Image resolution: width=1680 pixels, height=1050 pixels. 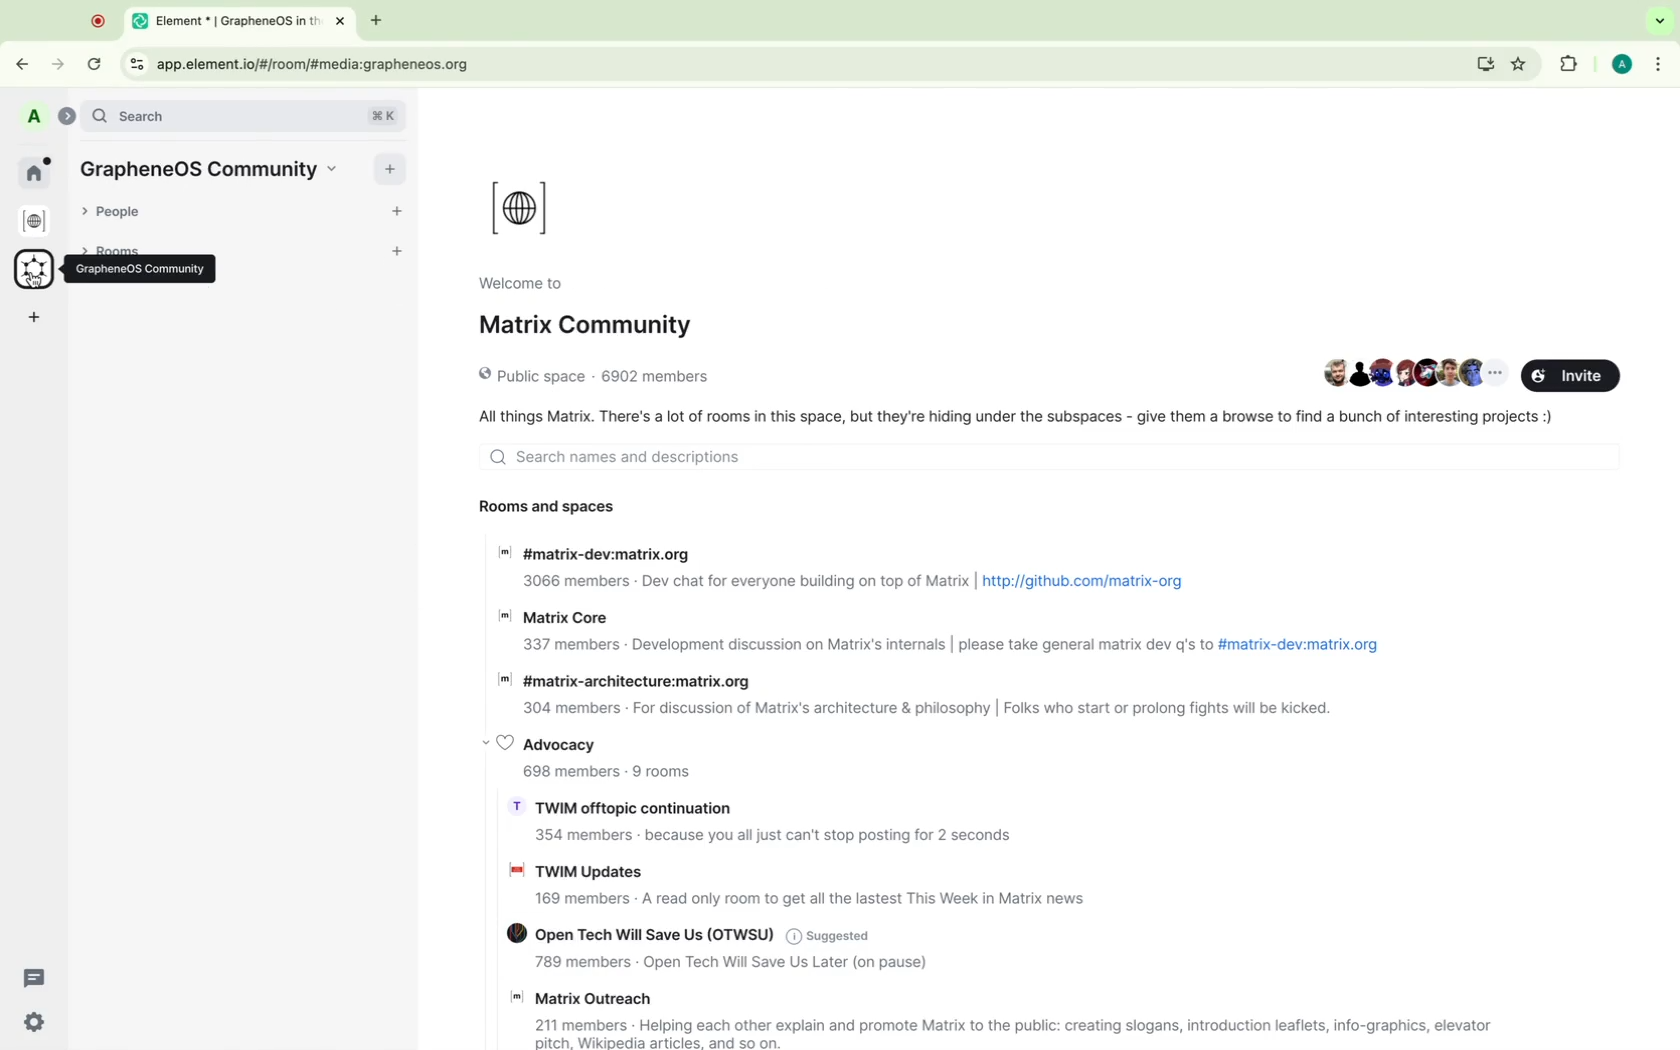 What do you see at coordinates (96, 22) in the screenshot?
I see `recording` at bounding box center [96, 22].